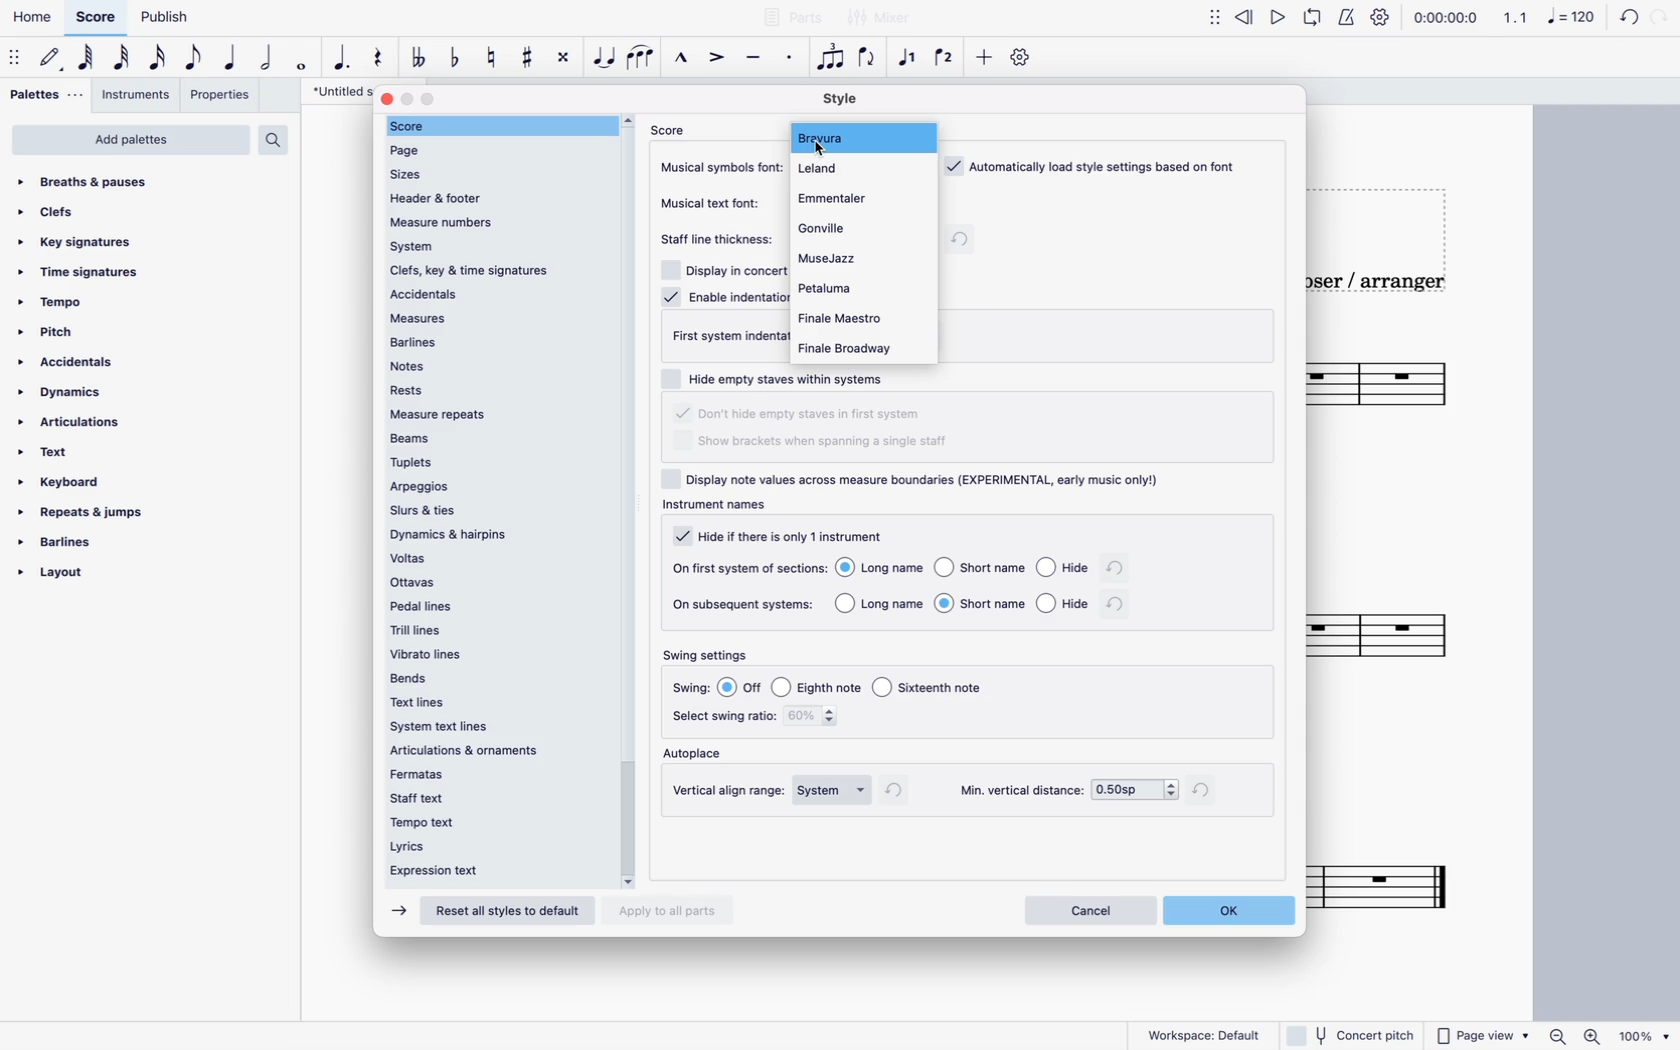  What do you see at coordinates (176, 17) in the screenshot?
I see `Publish` at bounding box center [176, 17].